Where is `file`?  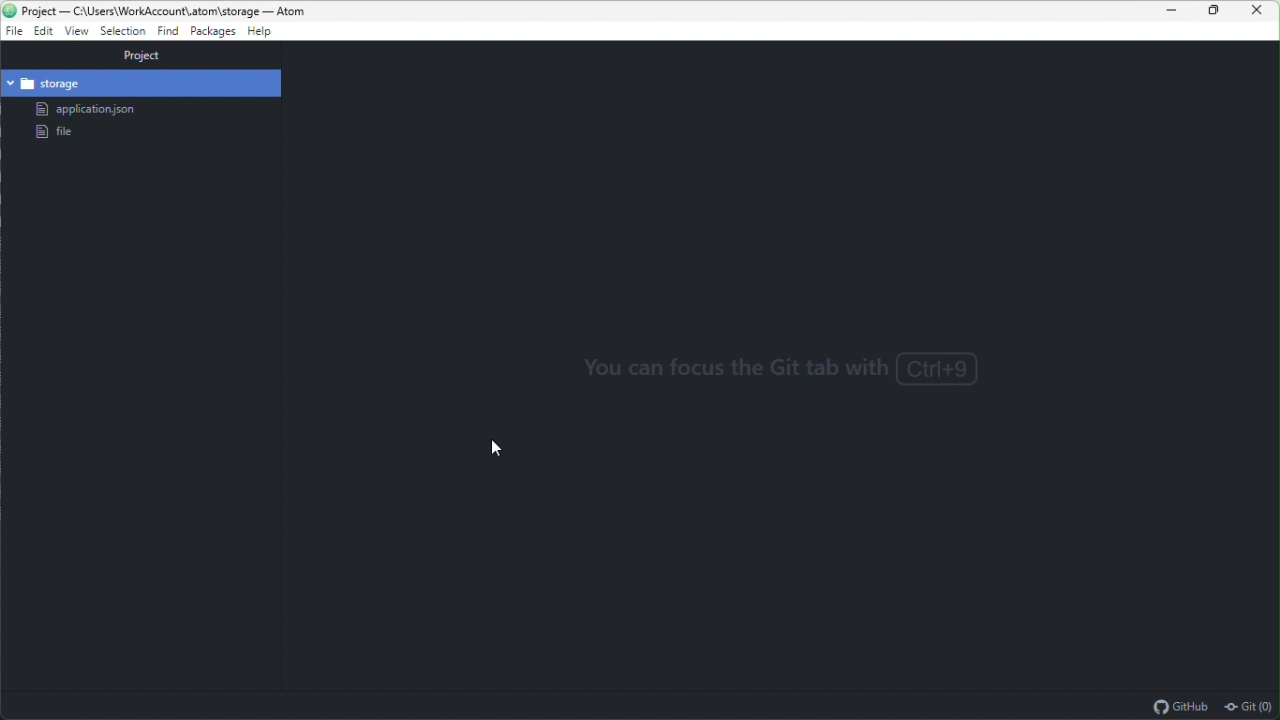
file is located at coordinates (53, 132).